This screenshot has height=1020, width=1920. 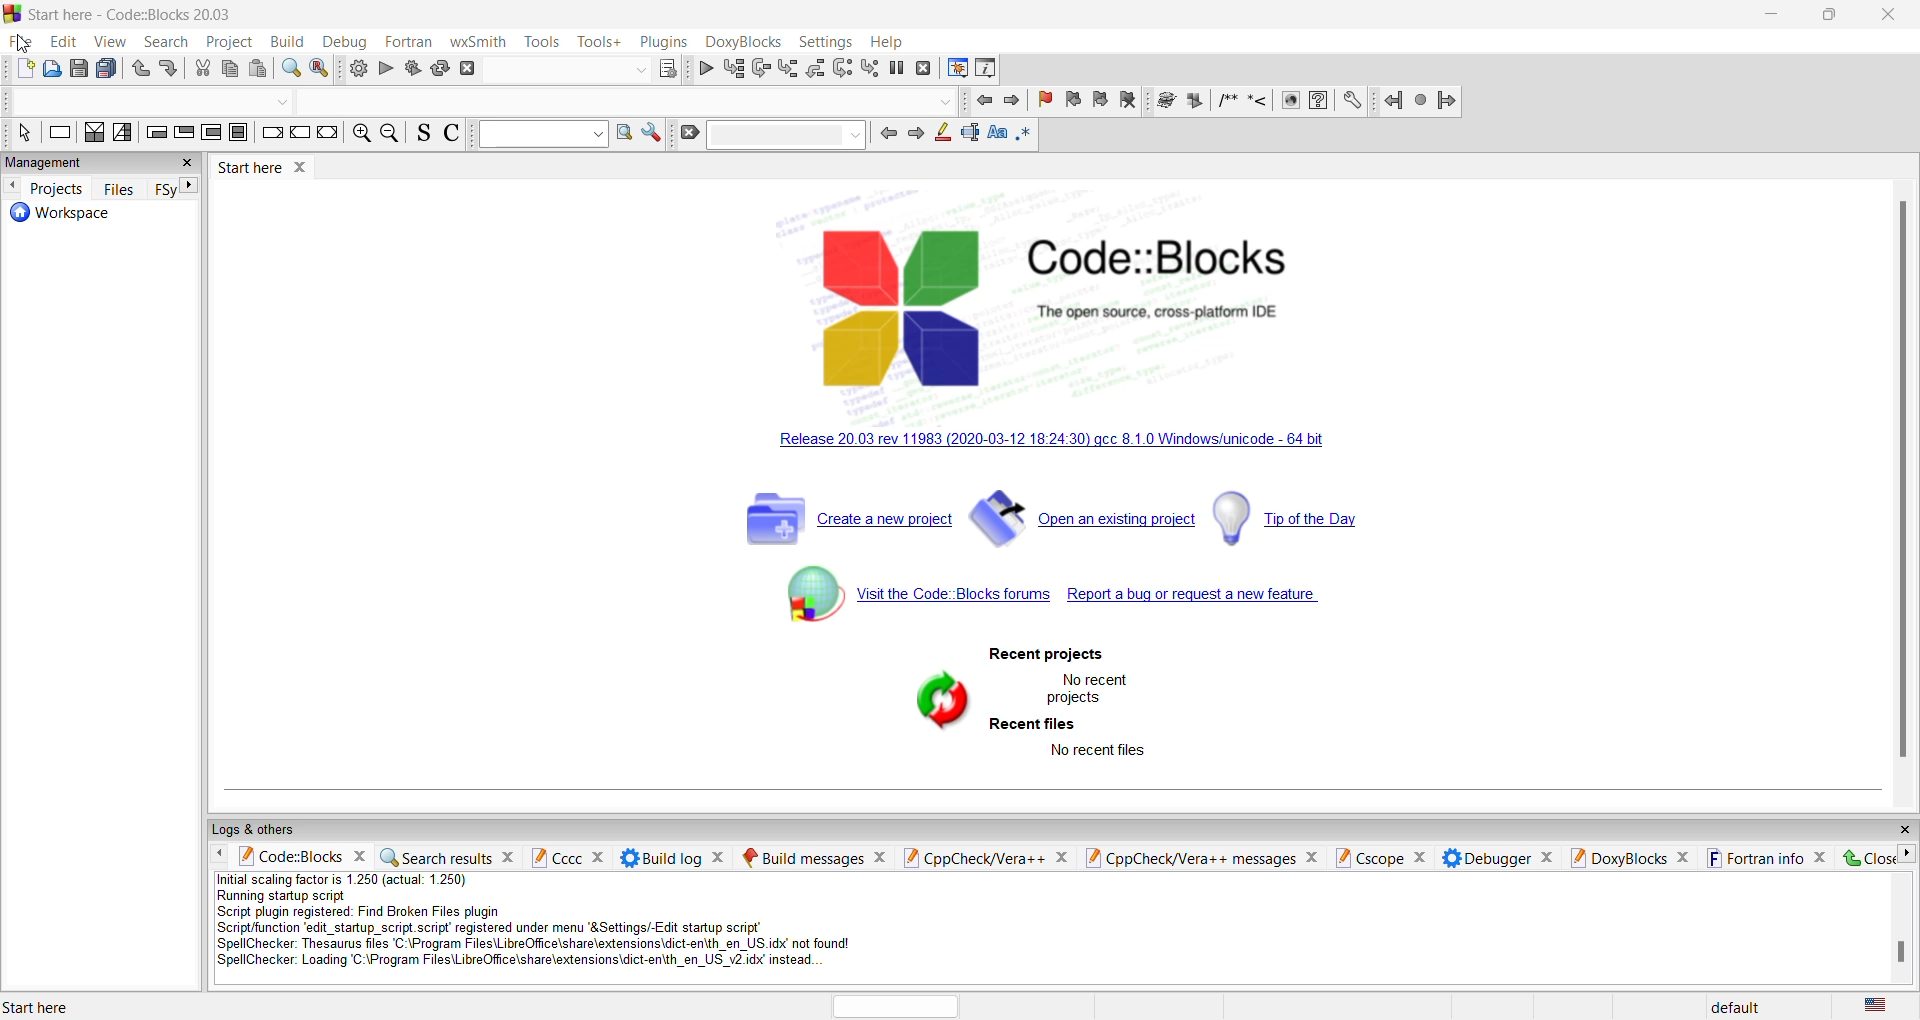 I want to click on Ccc pane, so click(x=554, y=857).